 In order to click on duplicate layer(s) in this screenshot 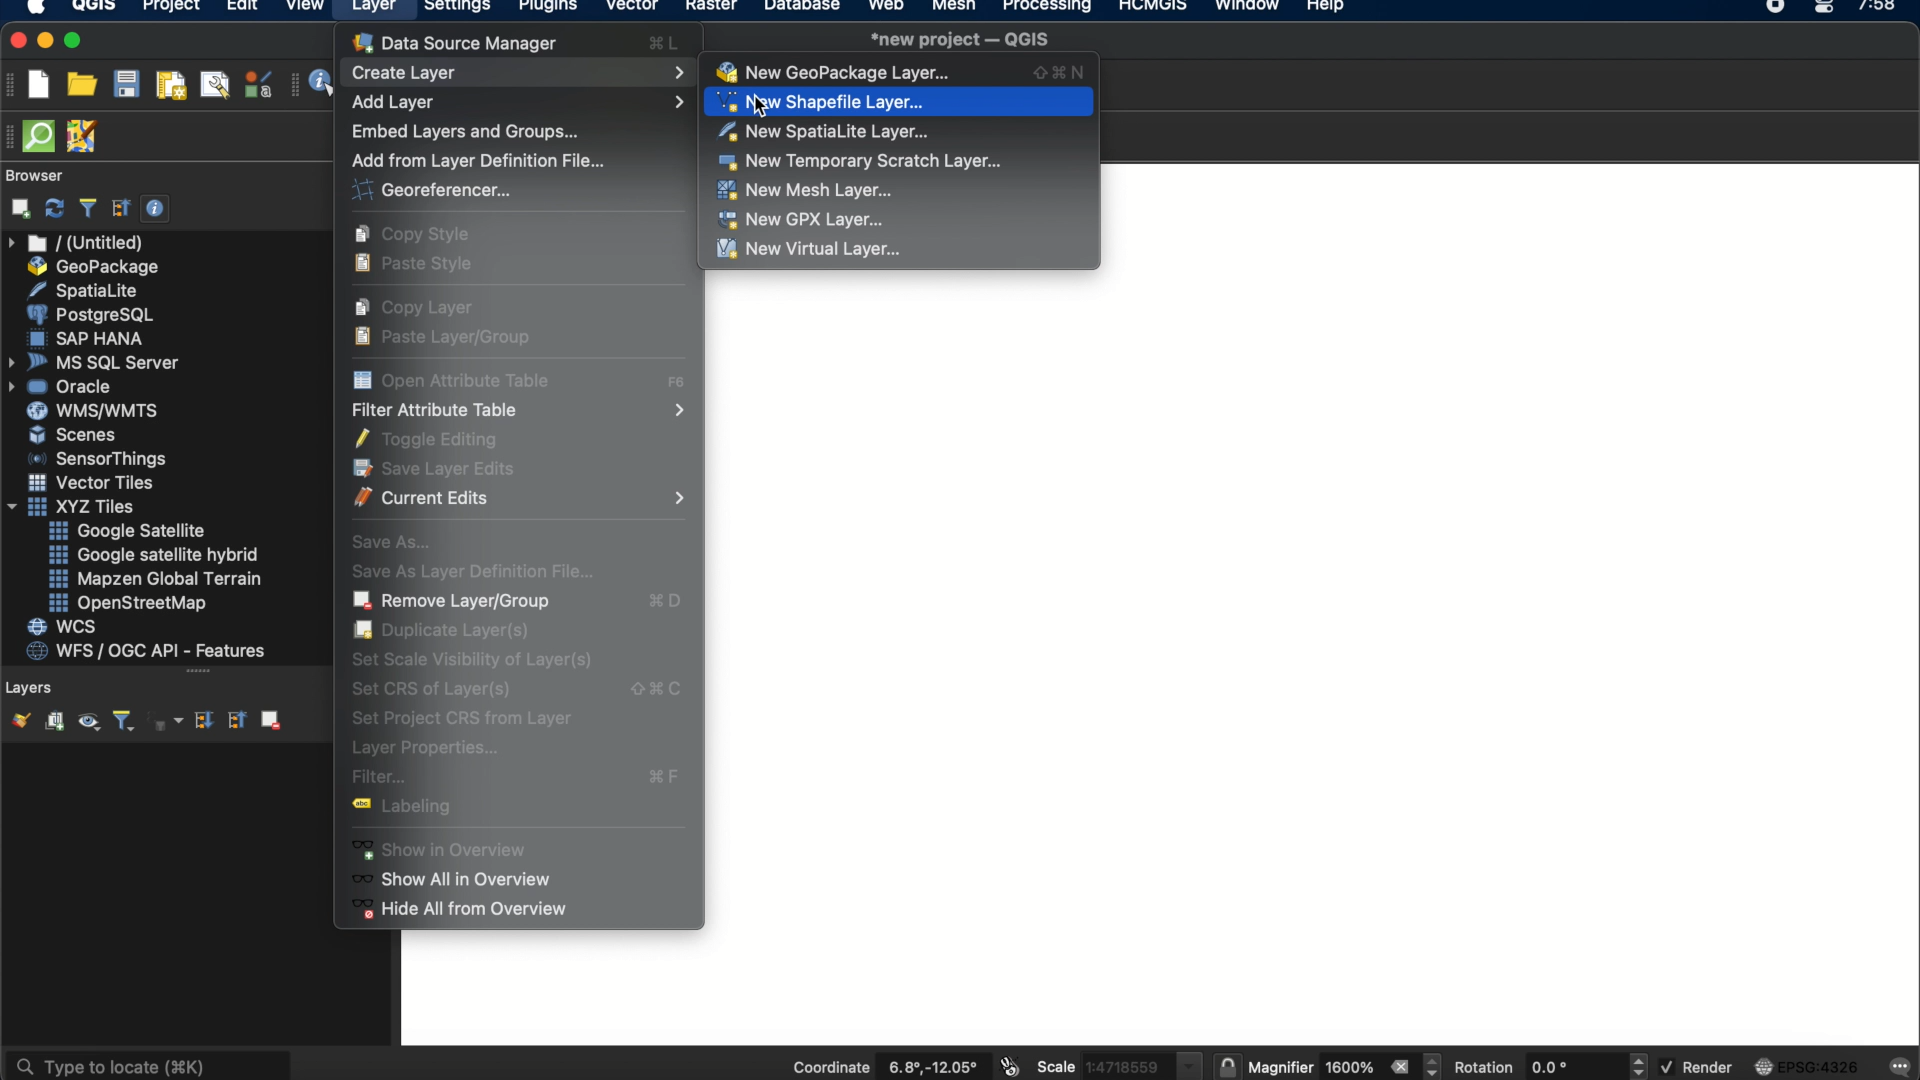, I will do `click(441, 631)`.